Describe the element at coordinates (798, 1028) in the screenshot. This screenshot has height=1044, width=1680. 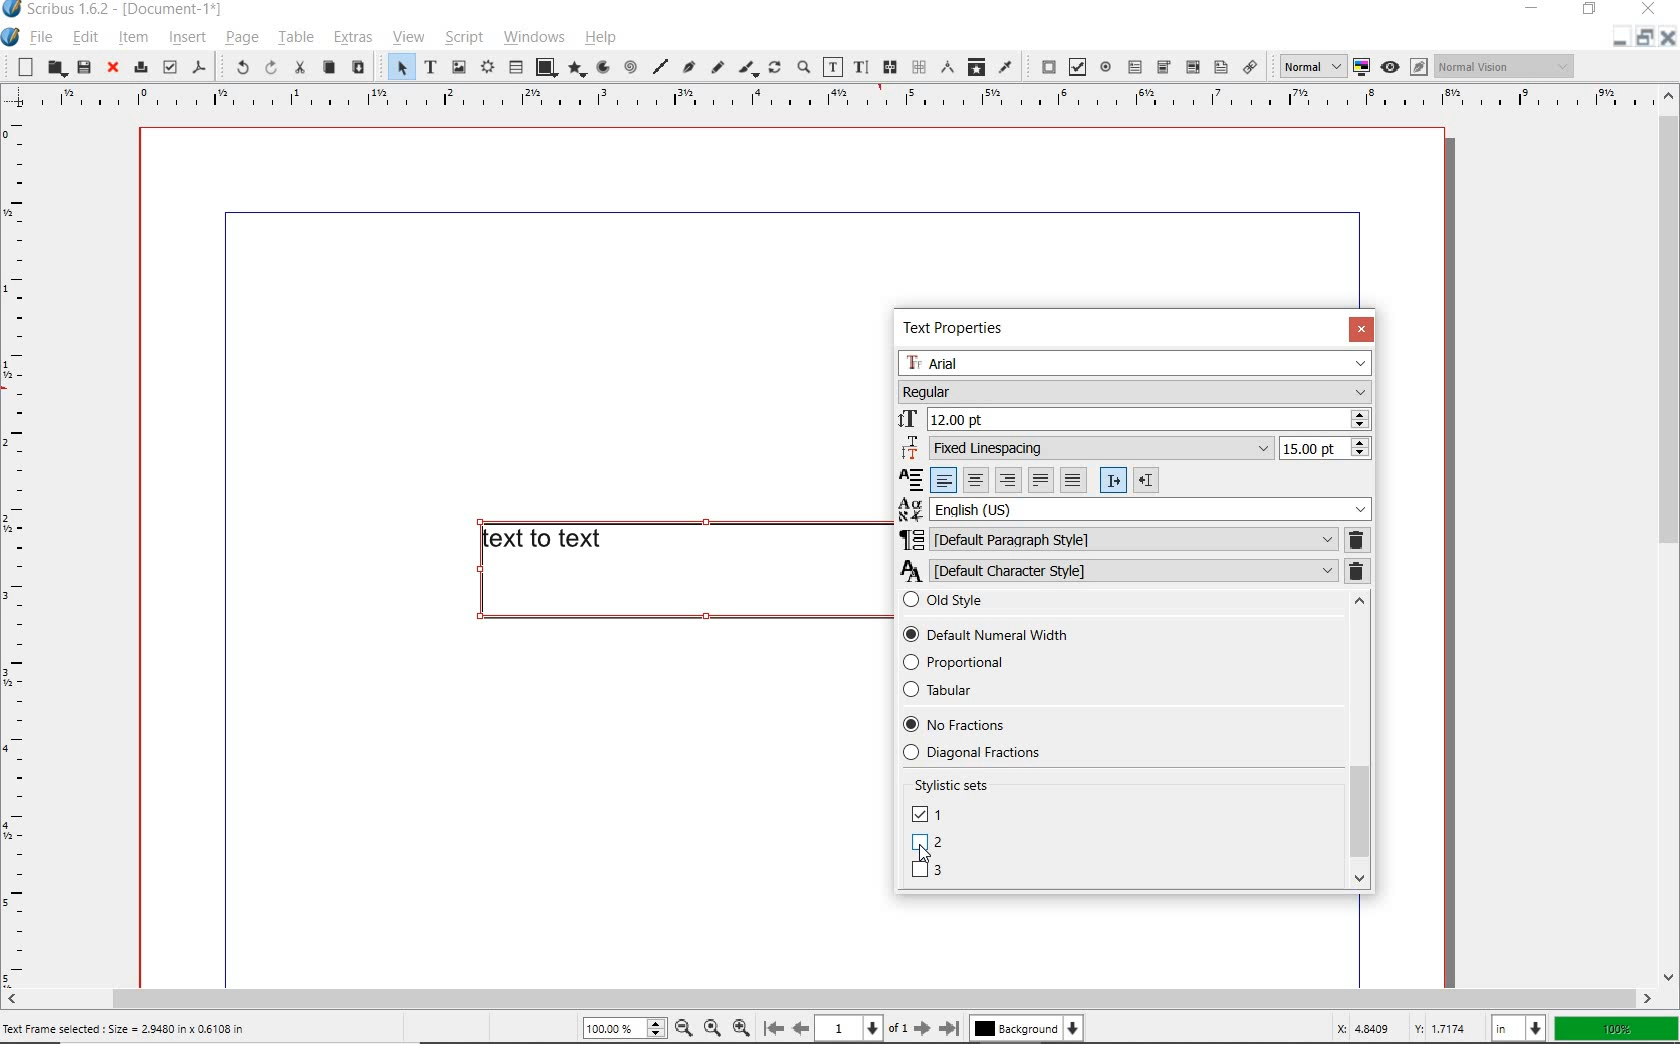
I see `Previous page` at that location.